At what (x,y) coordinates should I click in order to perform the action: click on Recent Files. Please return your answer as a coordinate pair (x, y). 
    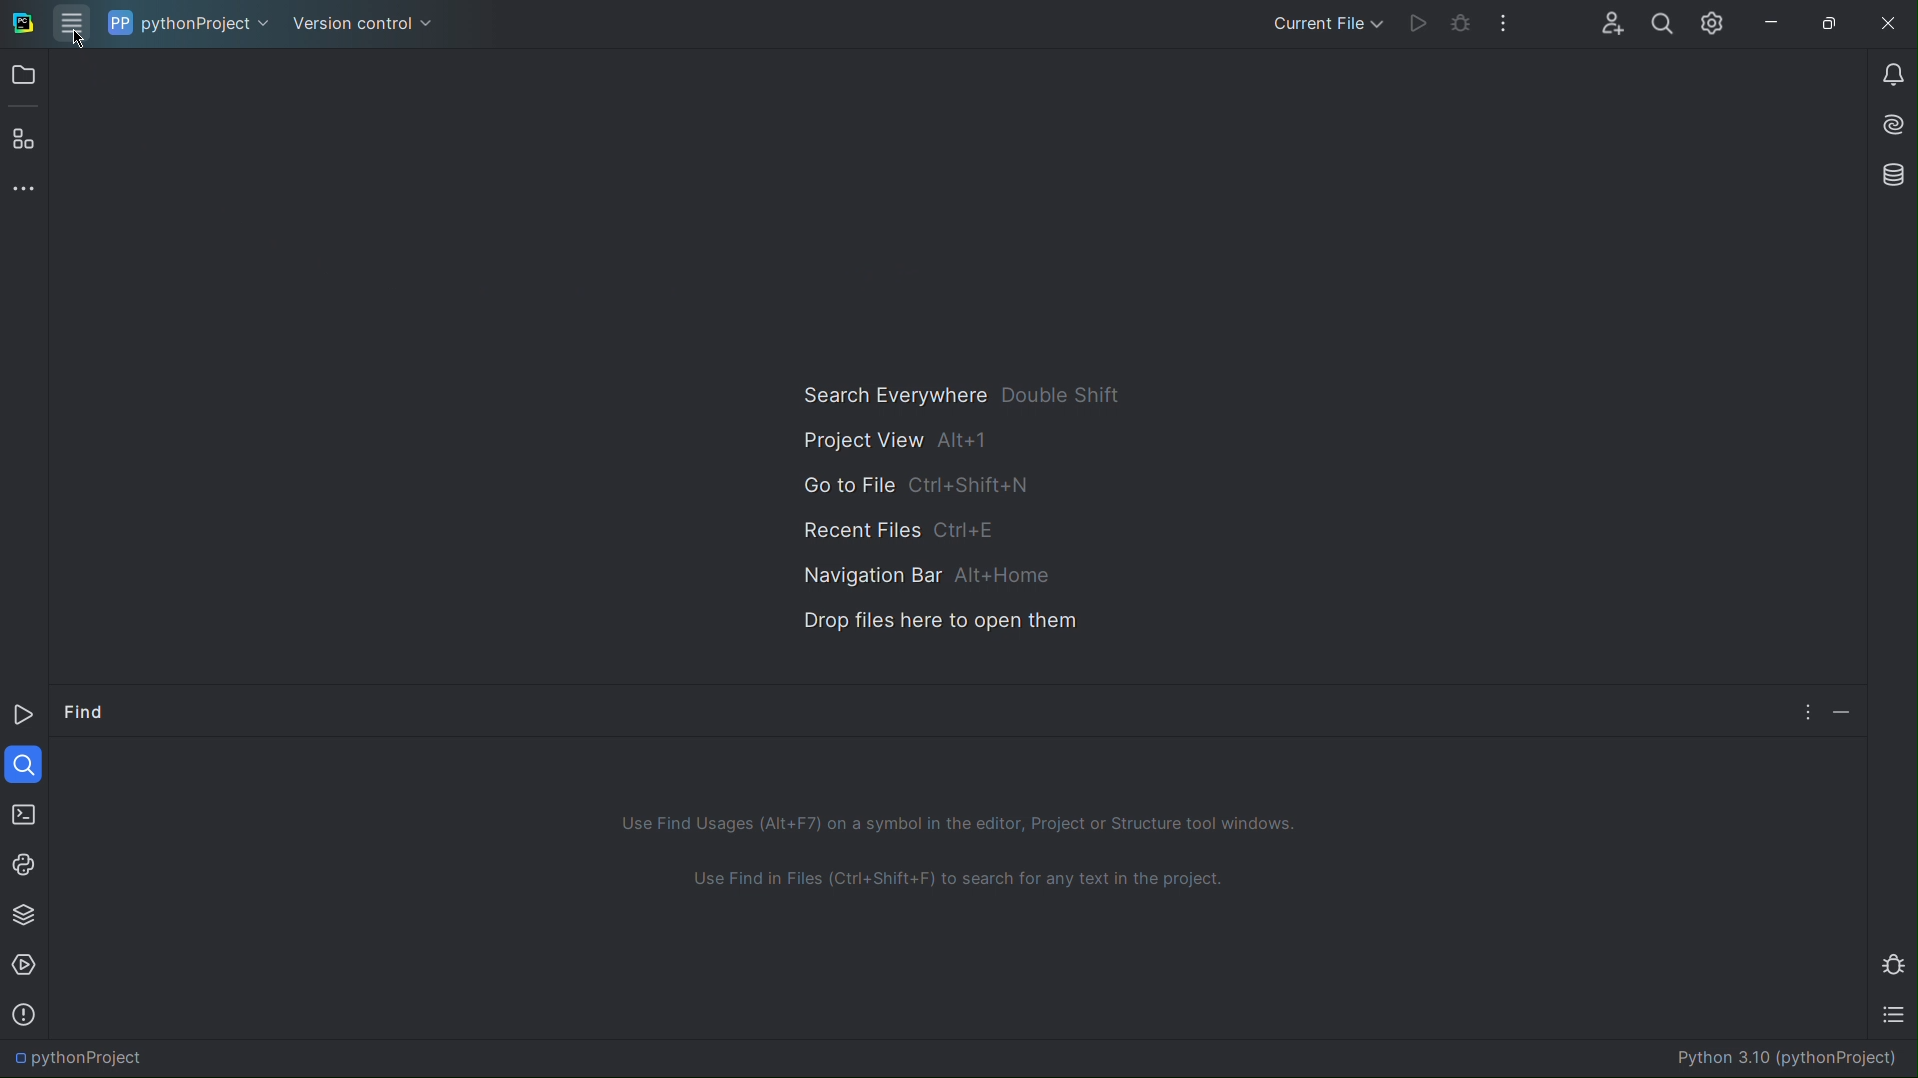
    Looking at the image, I should click on (904, 527).